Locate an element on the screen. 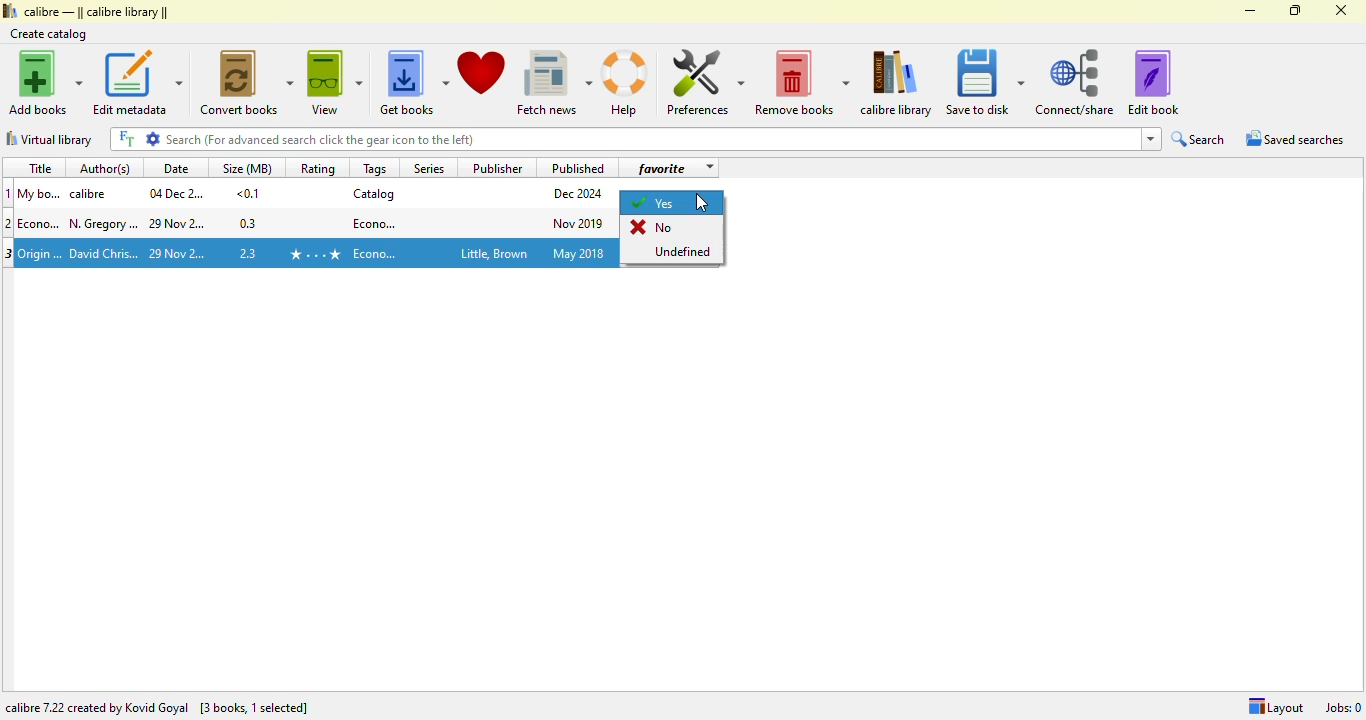 The image size is (1366, 720). No is located at coordinates (652, 227).